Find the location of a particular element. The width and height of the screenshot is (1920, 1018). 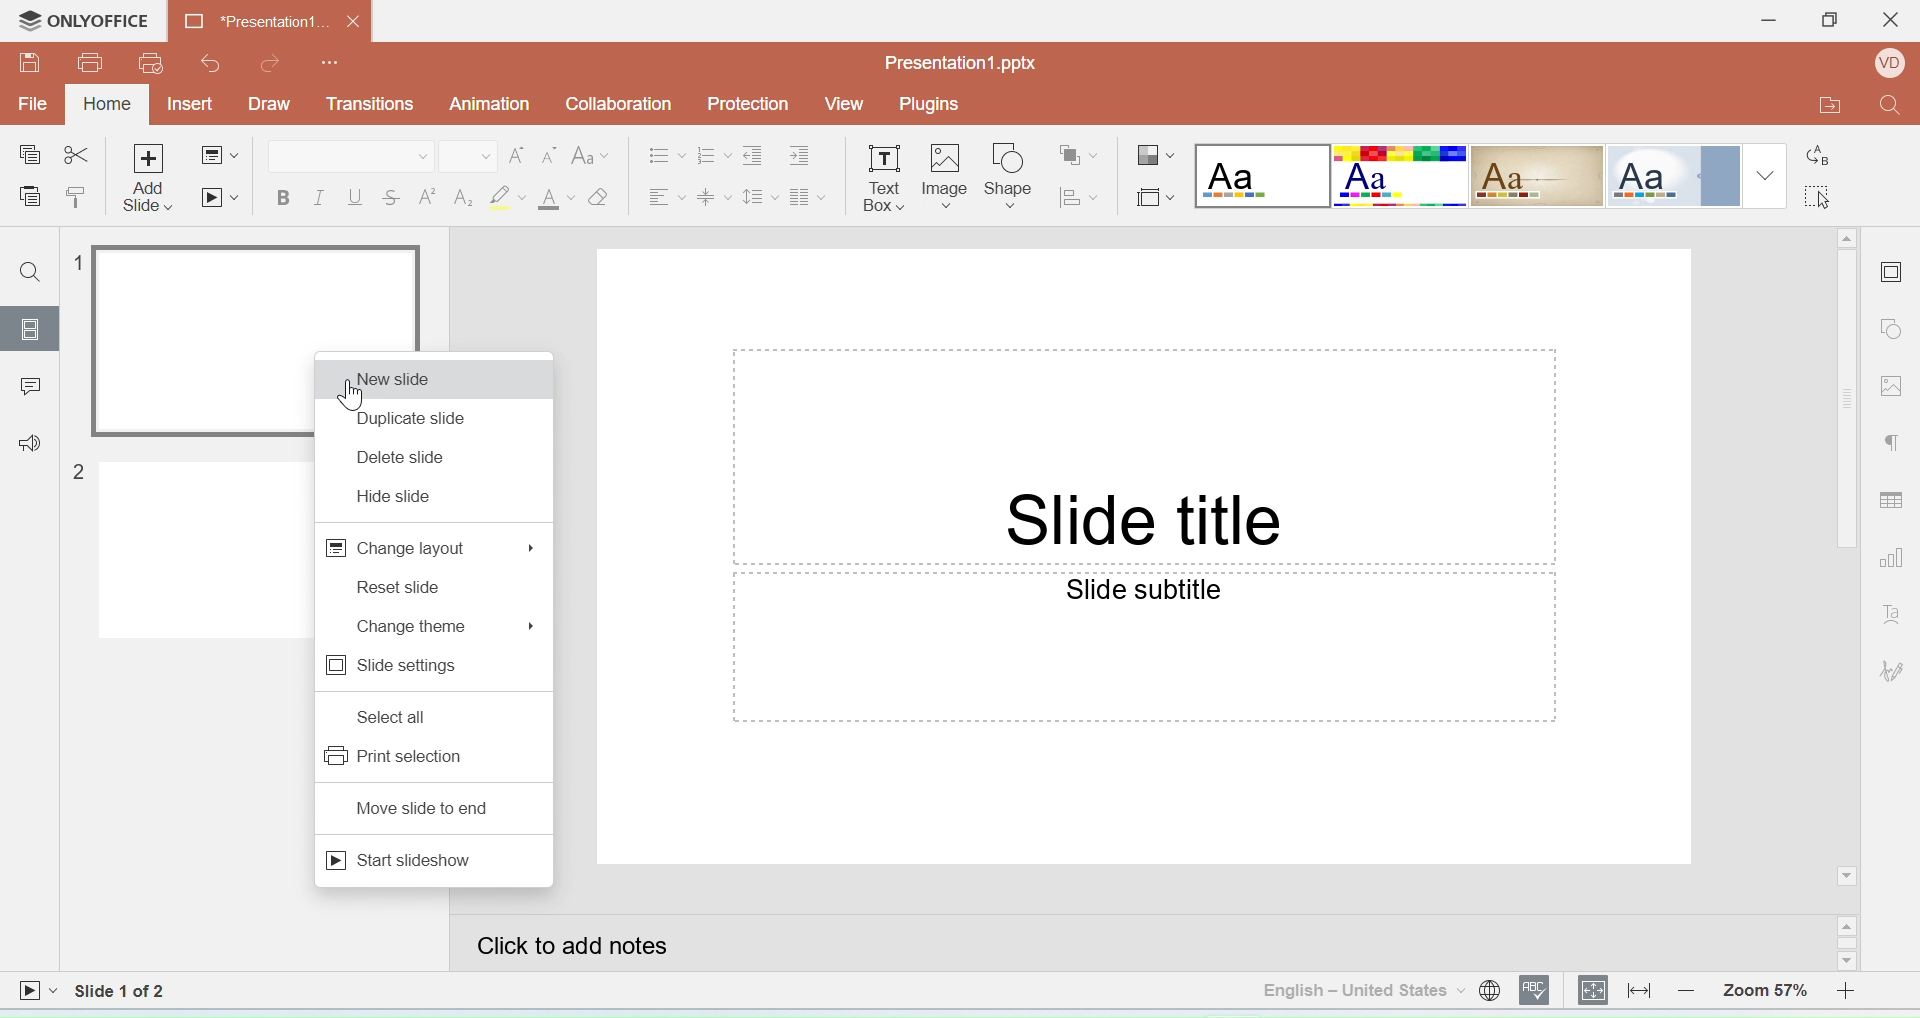

Lines is located at coordinates (1538, 177).